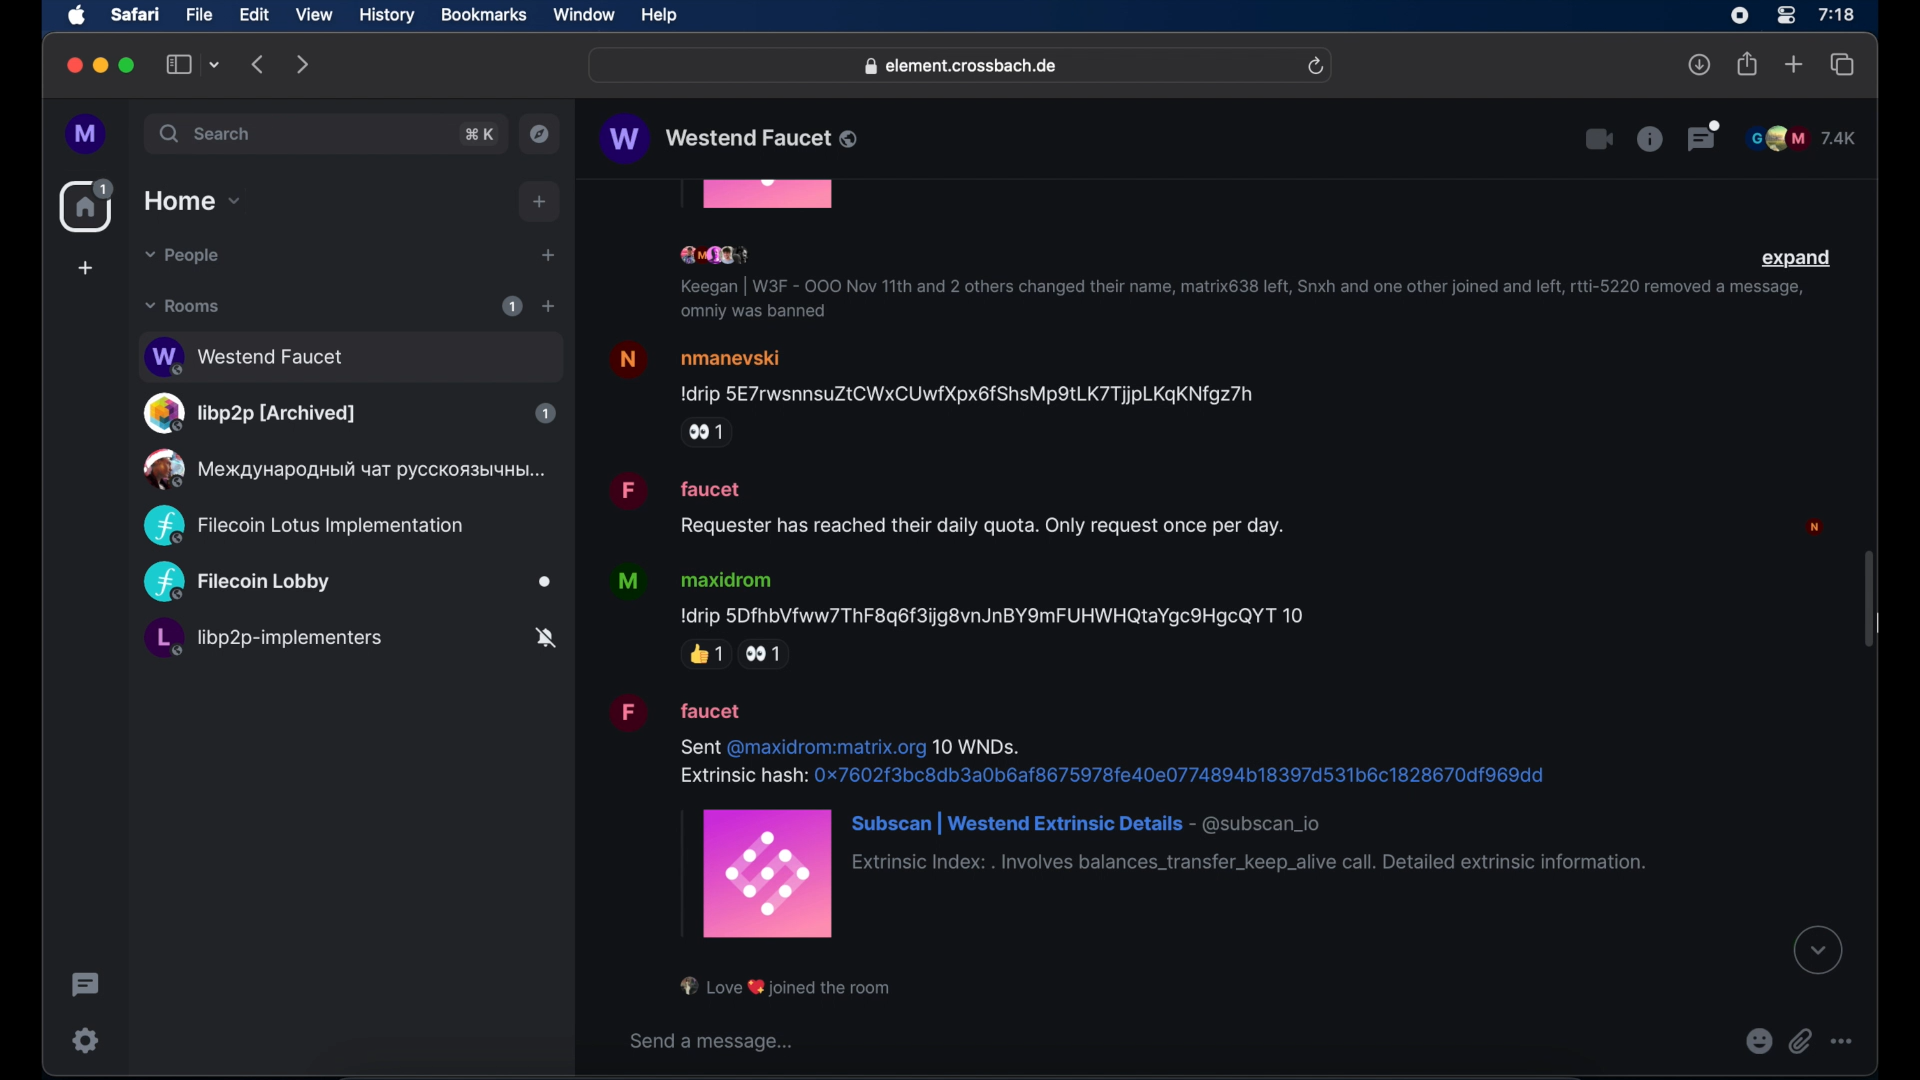 The width and height of the screenshot is (1920, 1080). What do you see at coordinates (1759, 1041) in the screenshot?
I see `emojis` at bounding box center [1759, 1041].